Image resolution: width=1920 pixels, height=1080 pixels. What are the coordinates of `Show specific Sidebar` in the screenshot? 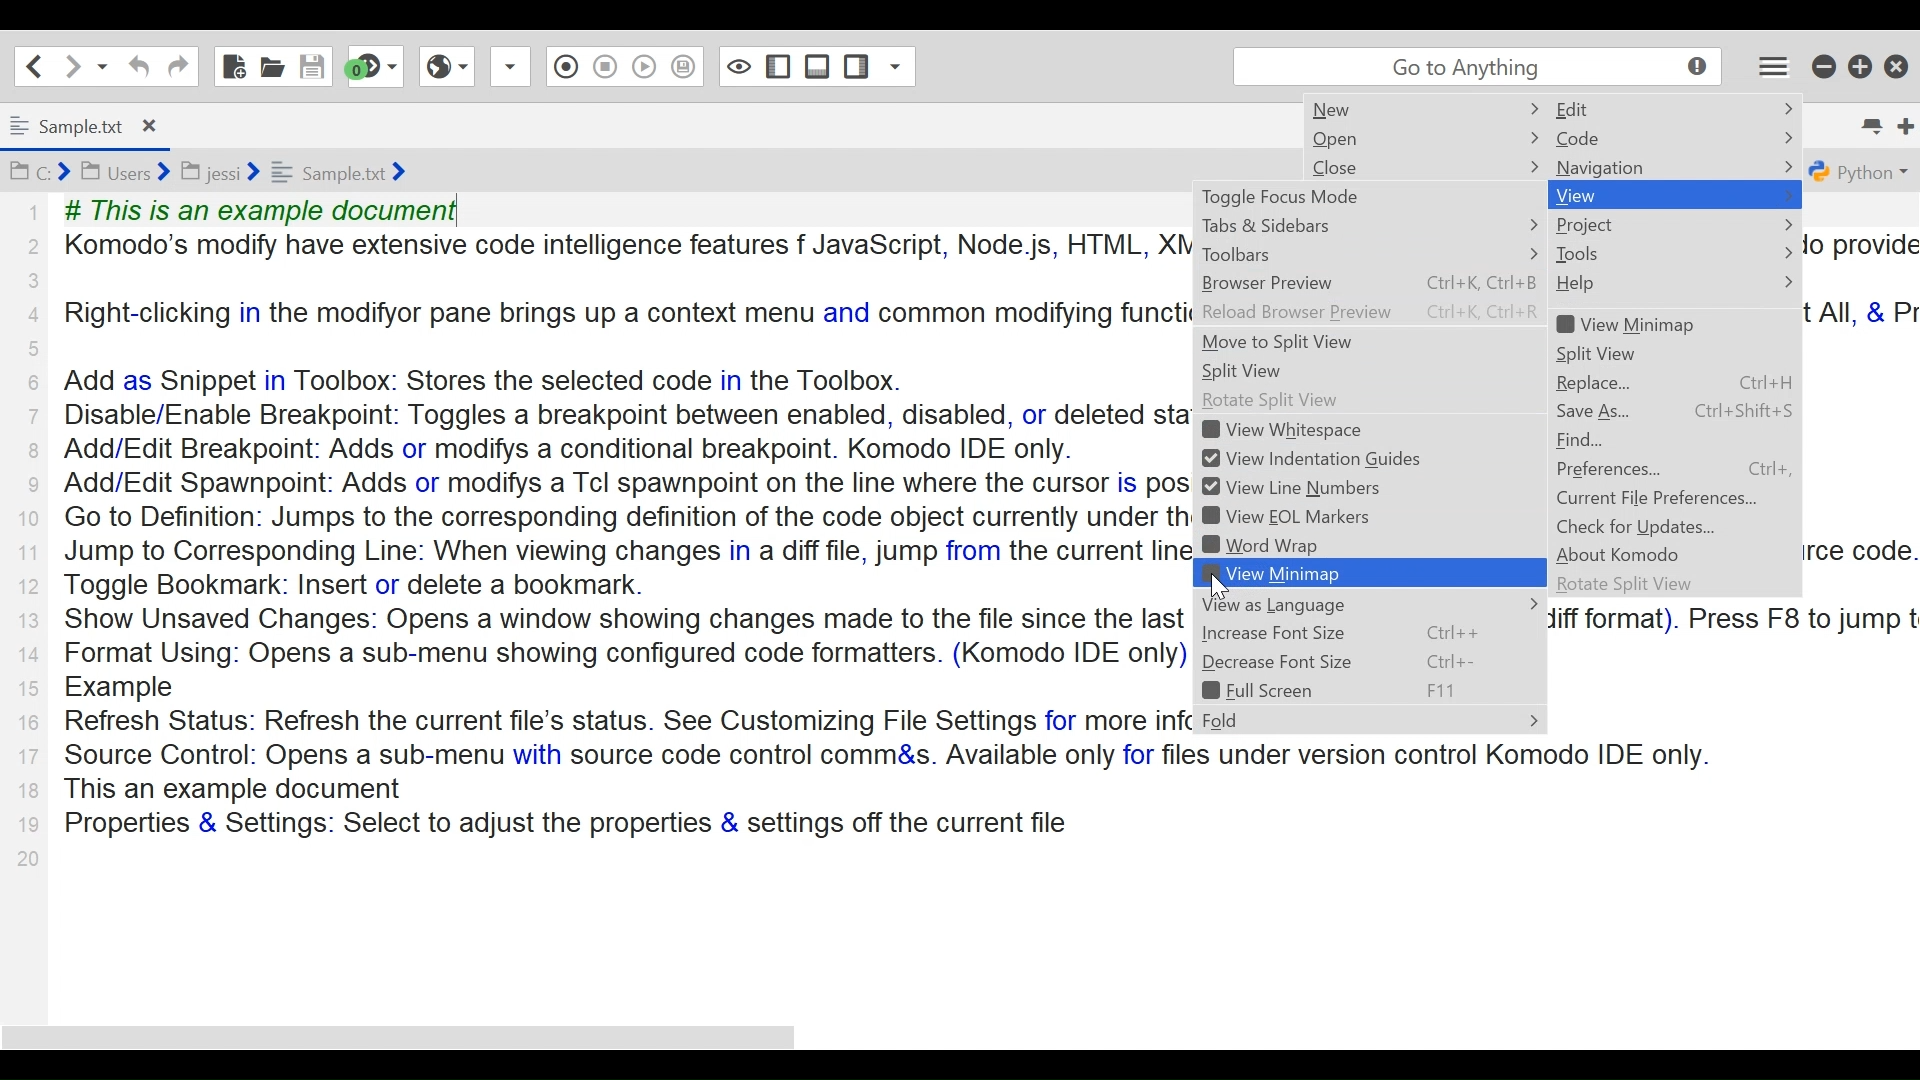 It's located at (877, 63).